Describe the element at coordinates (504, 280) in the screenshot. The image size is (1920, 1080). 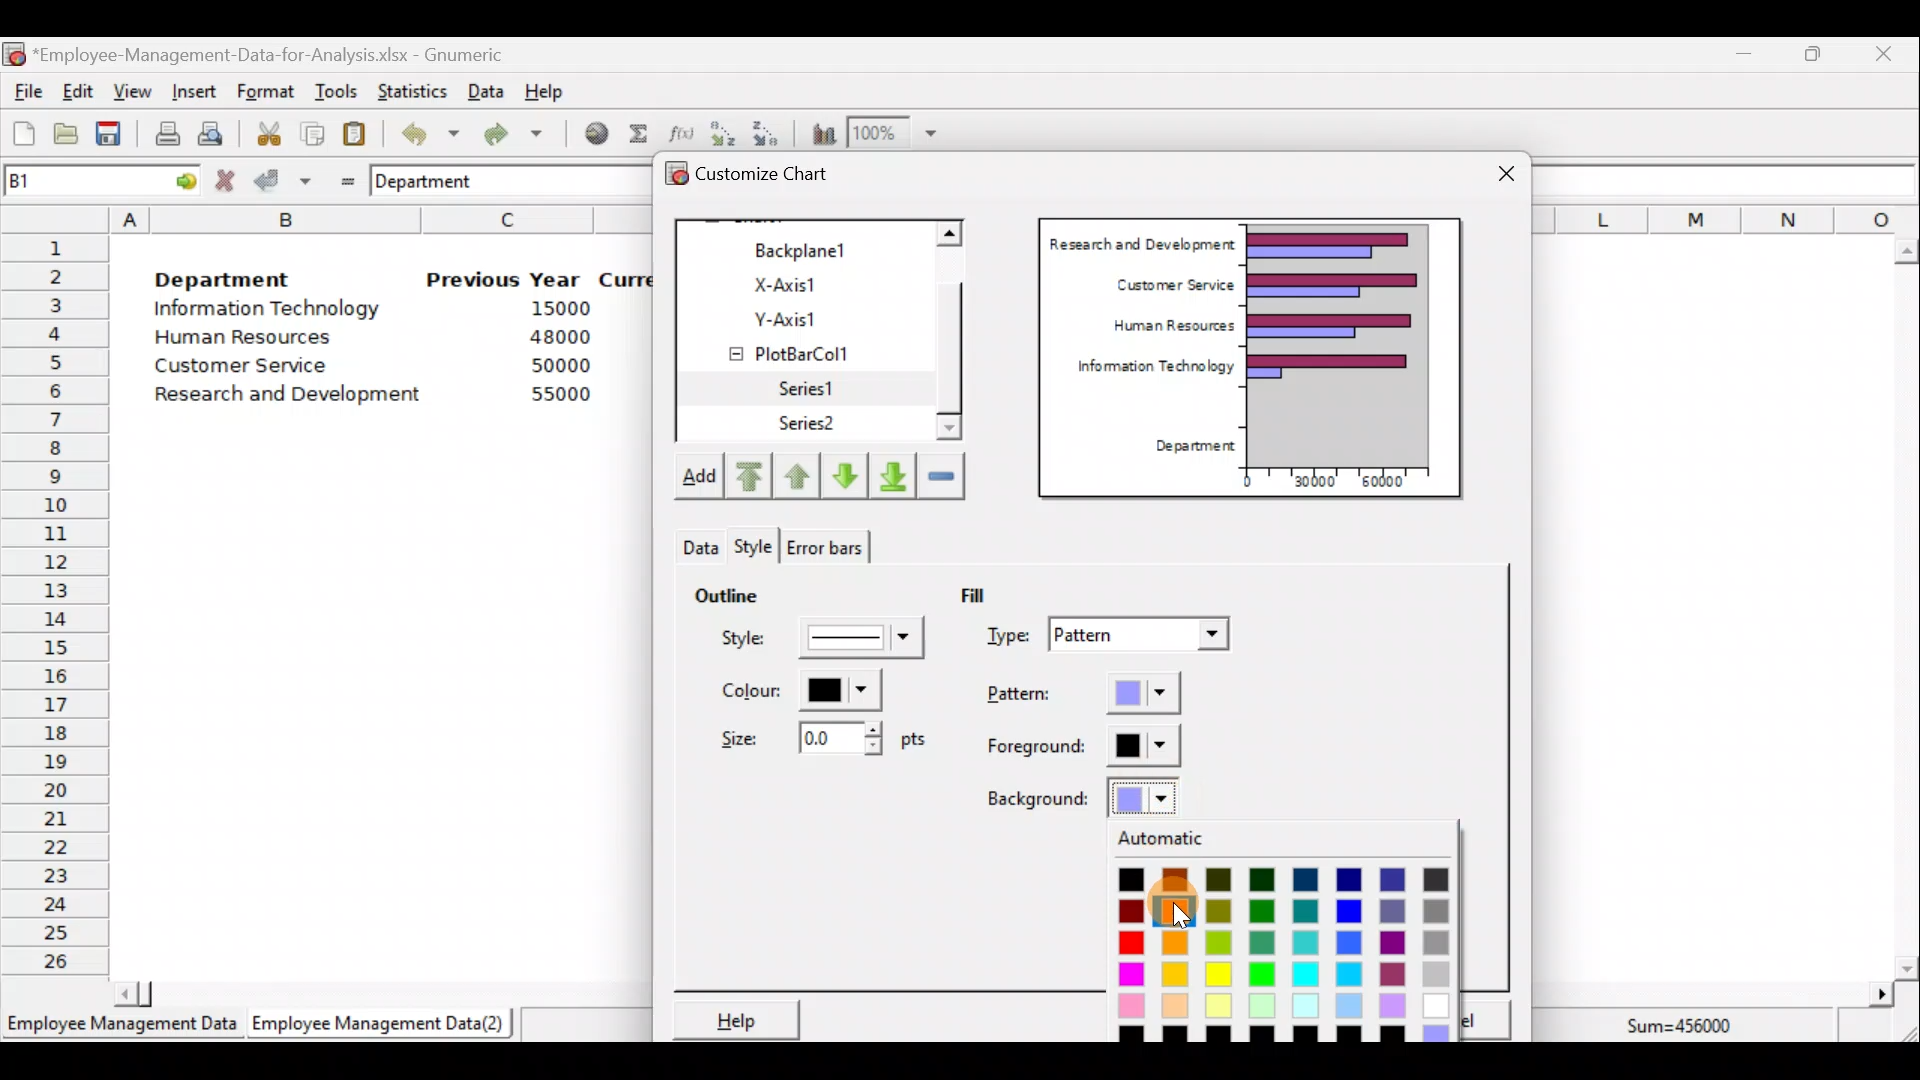
I see `Previous Year` at that location.